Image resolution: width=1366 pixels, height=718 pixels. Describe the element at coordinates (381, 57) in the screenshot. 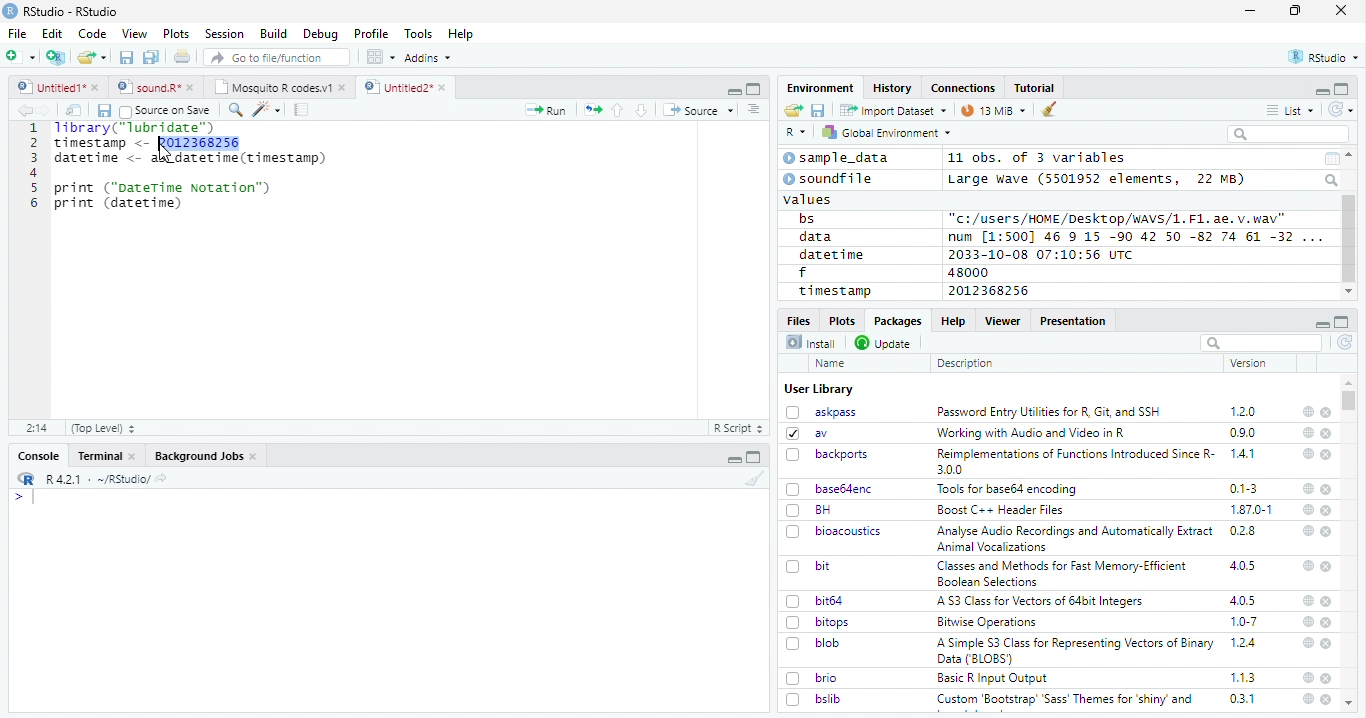

I see `Workspace panes` at that location.